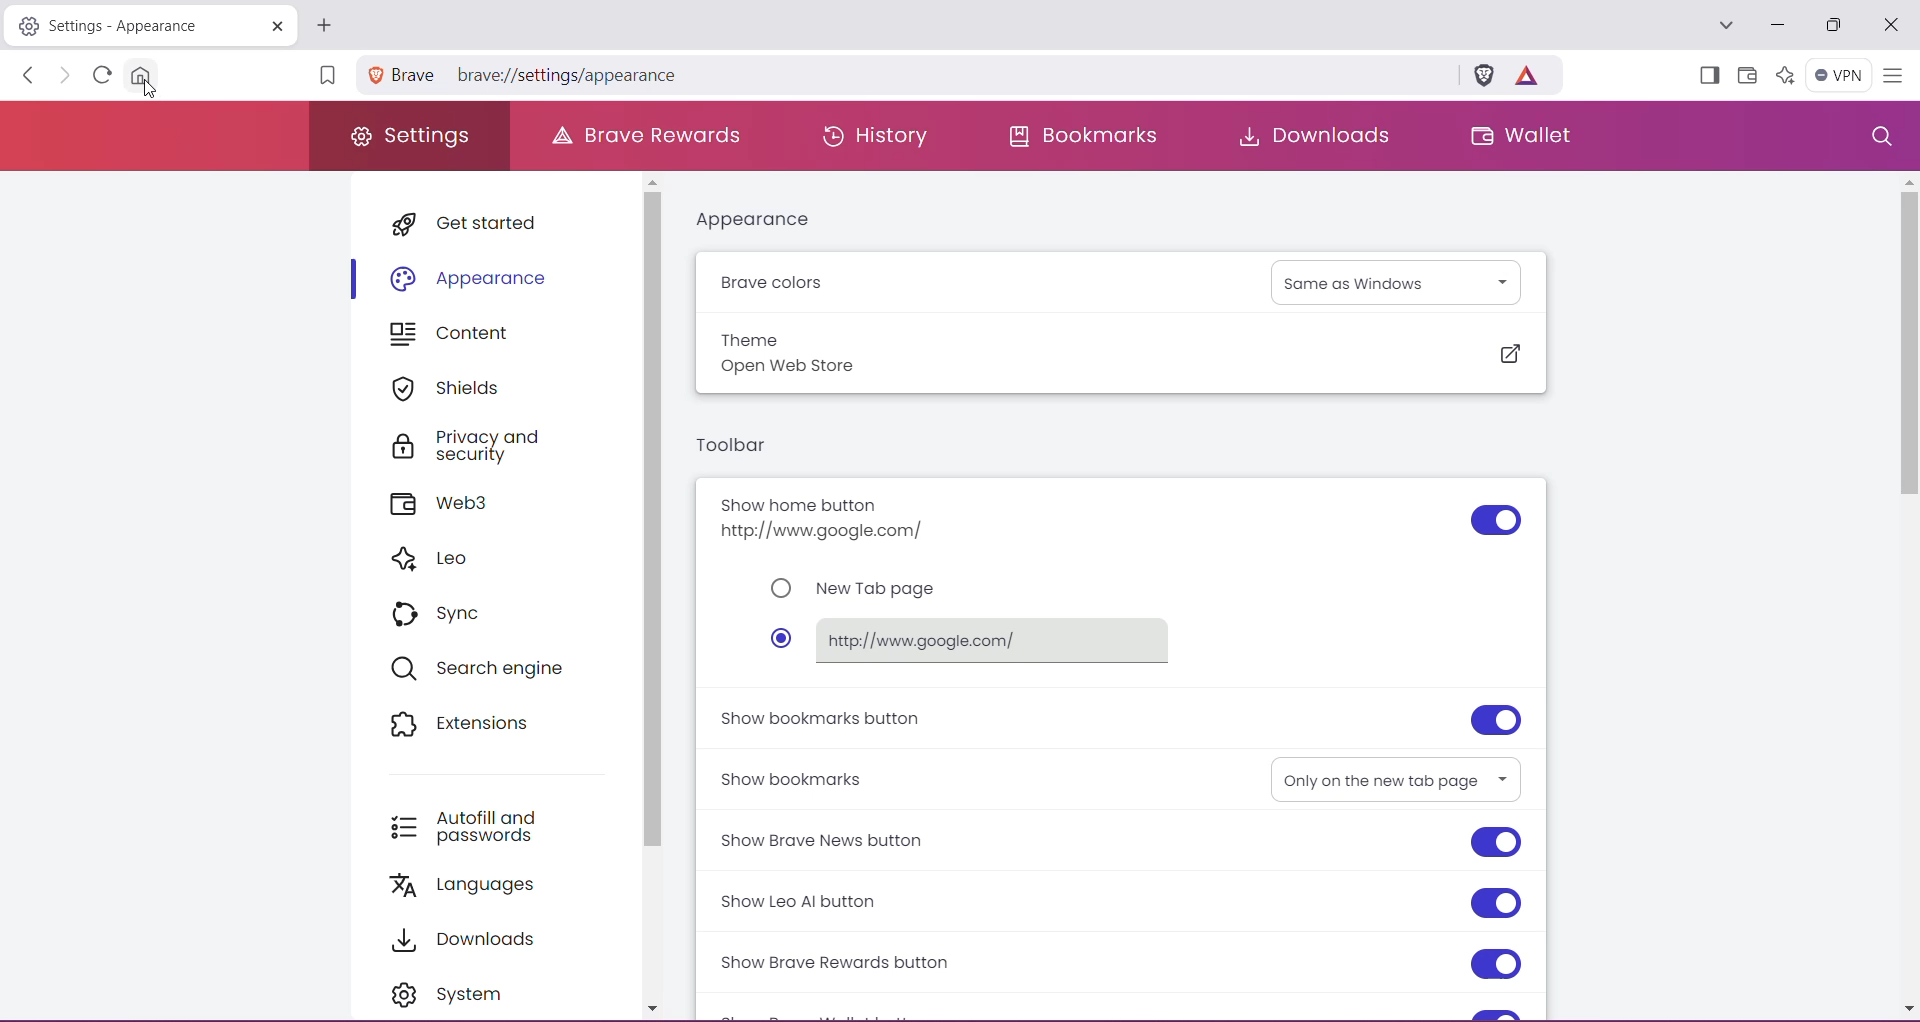 This screenshot has width=1920, height=1022. What do you see at coordinates (411, 137) in the screenshot?
I see `Settings` at bounding box center [411, 137].